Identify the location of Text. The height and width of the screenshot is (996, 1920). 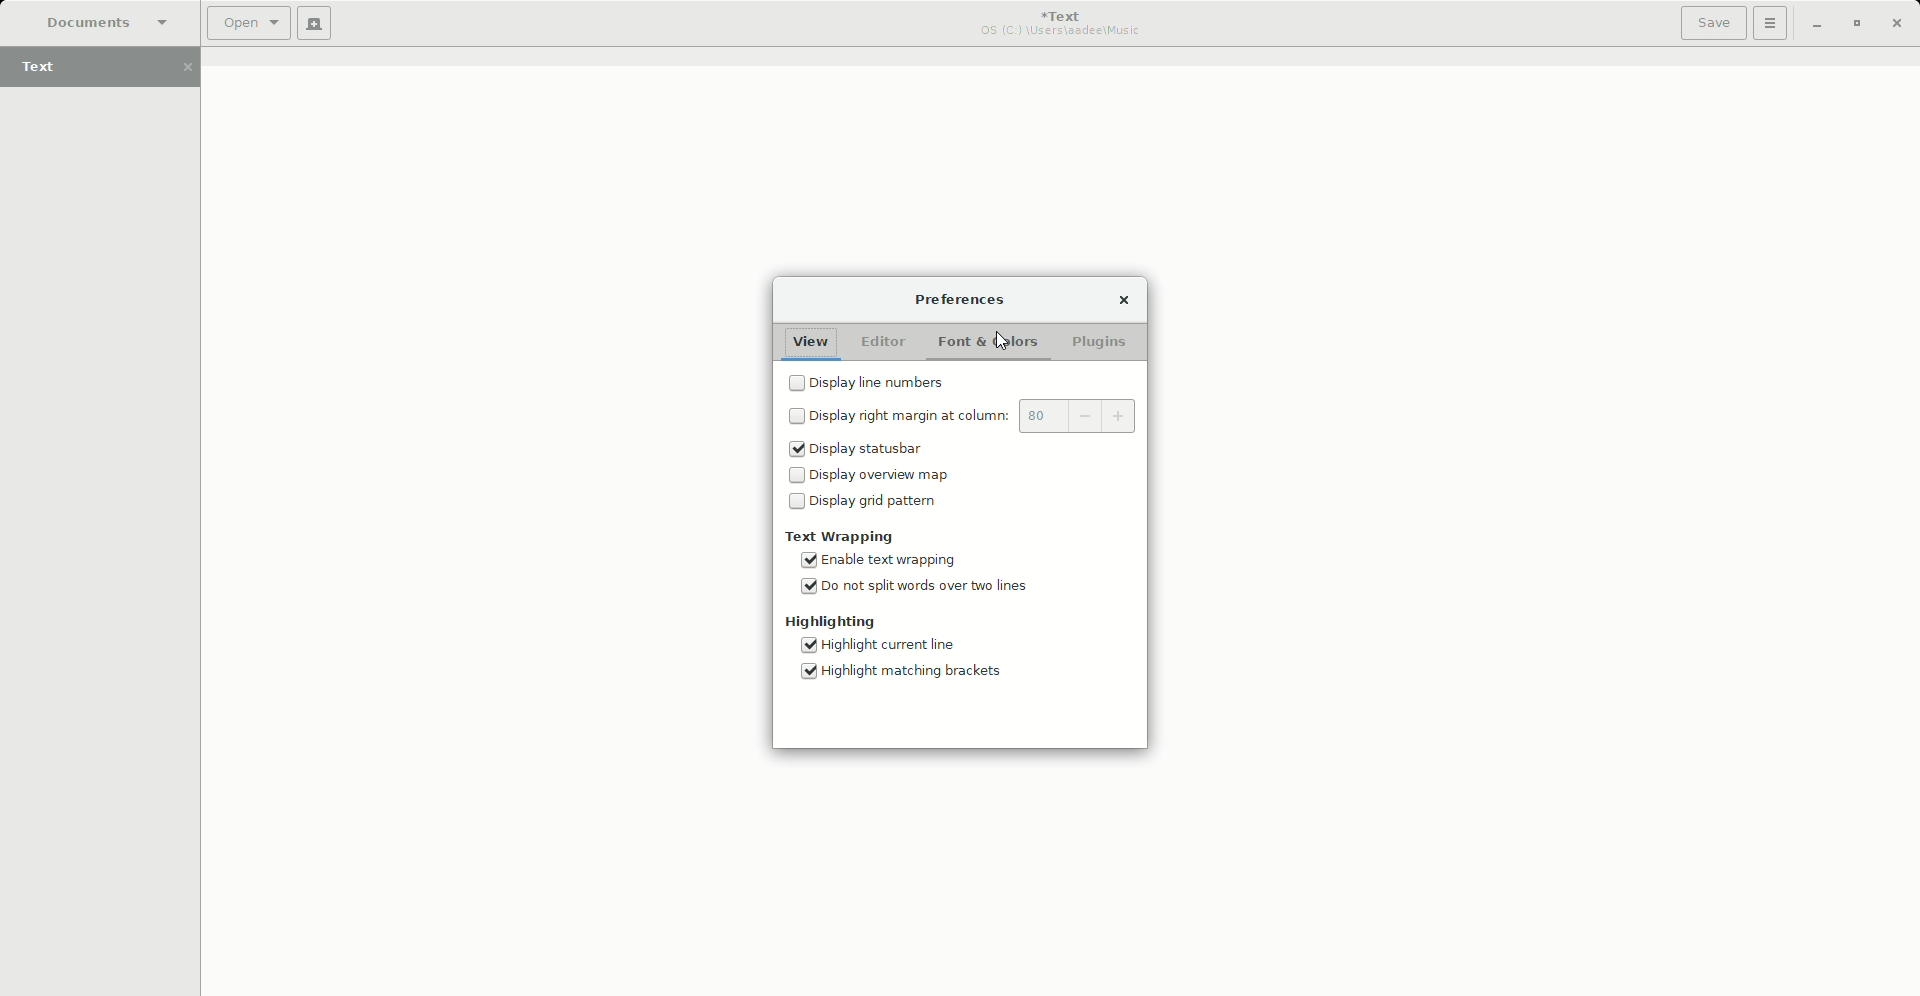
(108, 69).